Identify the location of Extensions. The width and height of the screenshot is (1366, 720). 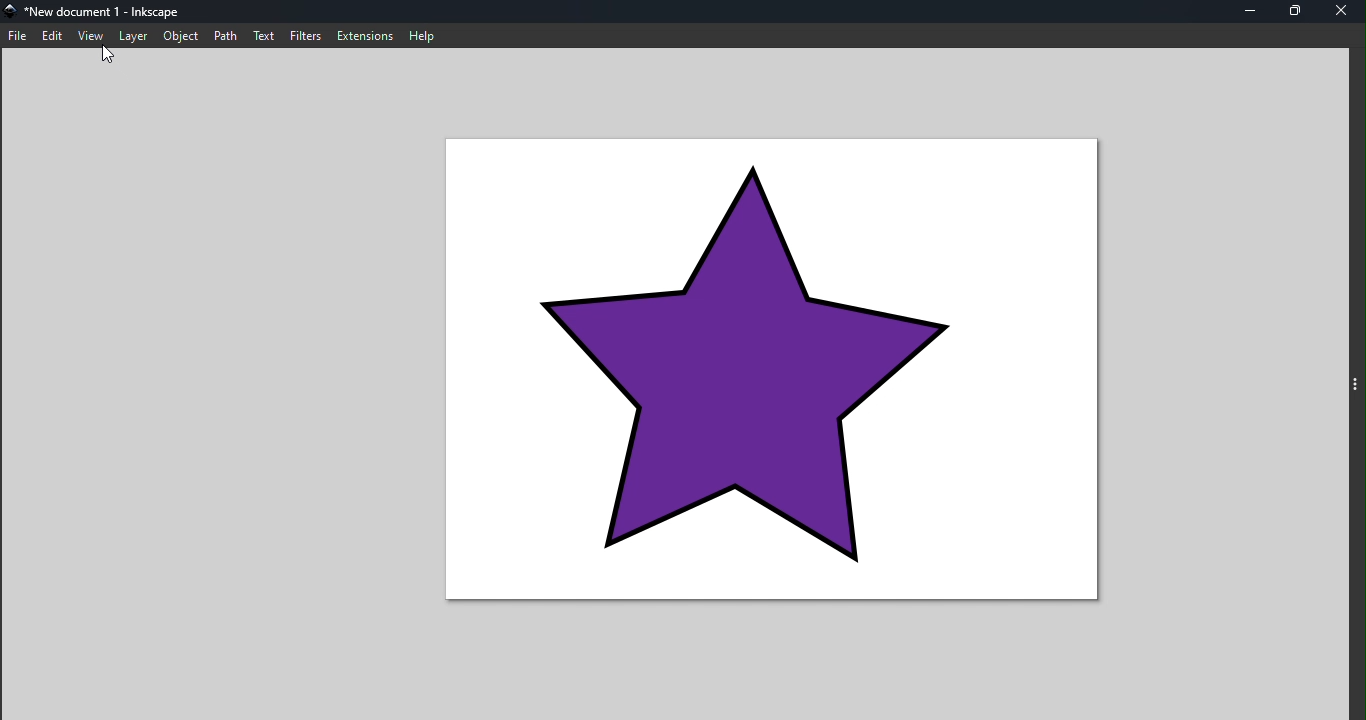
(363, 36).